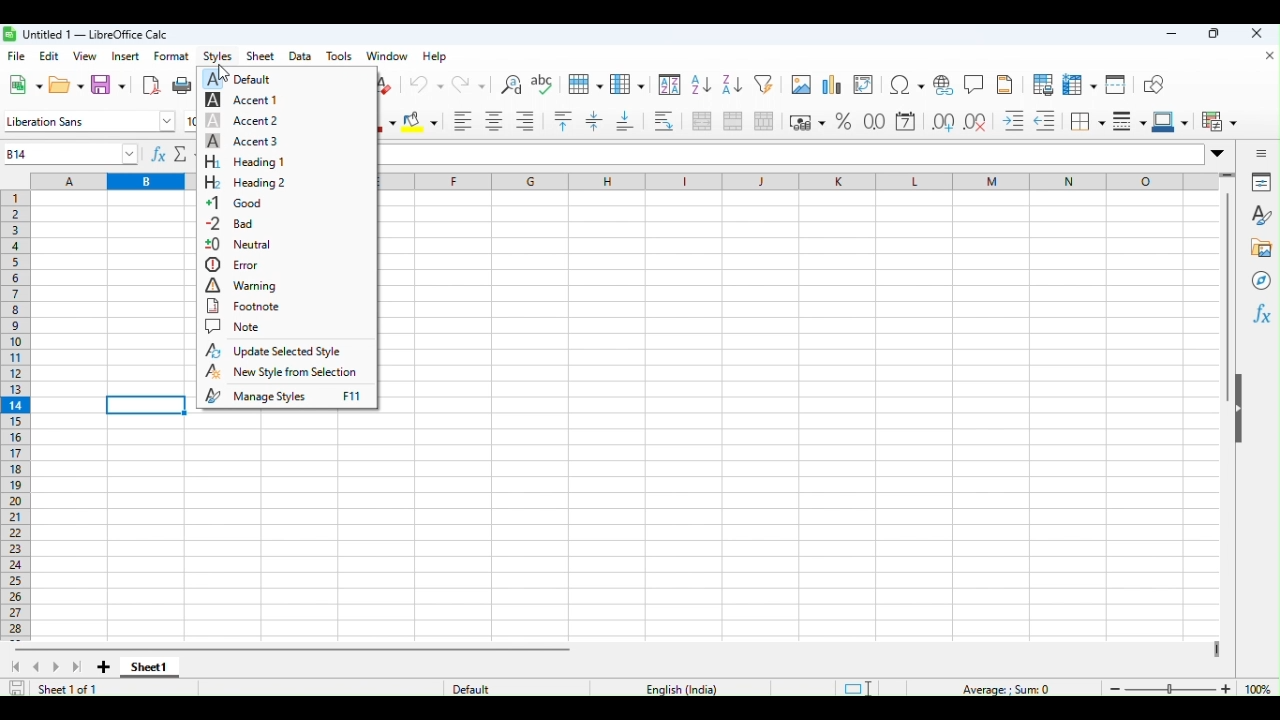 The image size is (1280, 720). What do you see at coordinates (147, 404) in the screenshot?
I see `cell` at bounding box center [147, 404].